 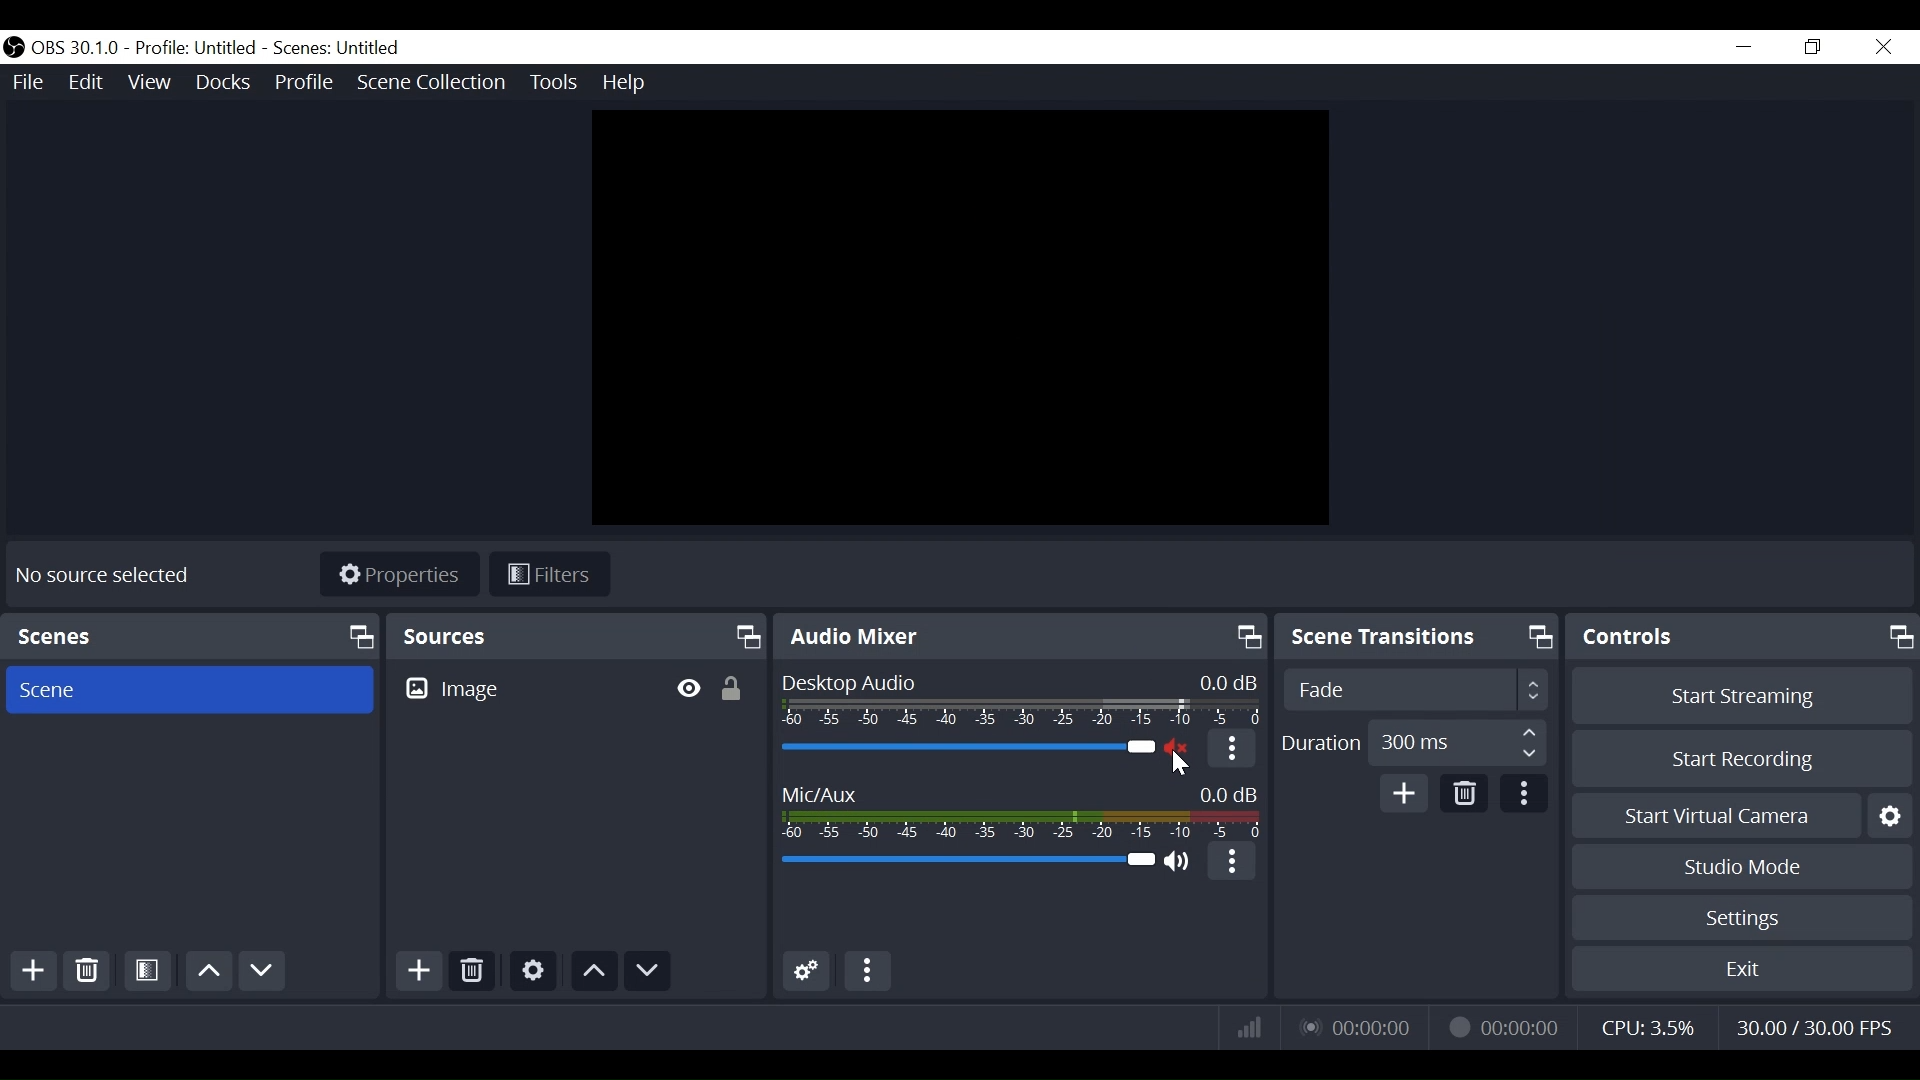 What do you see at coordinates (592, 970) in the screenshot?
I see `Move Up` at bounding box center [592, 970].